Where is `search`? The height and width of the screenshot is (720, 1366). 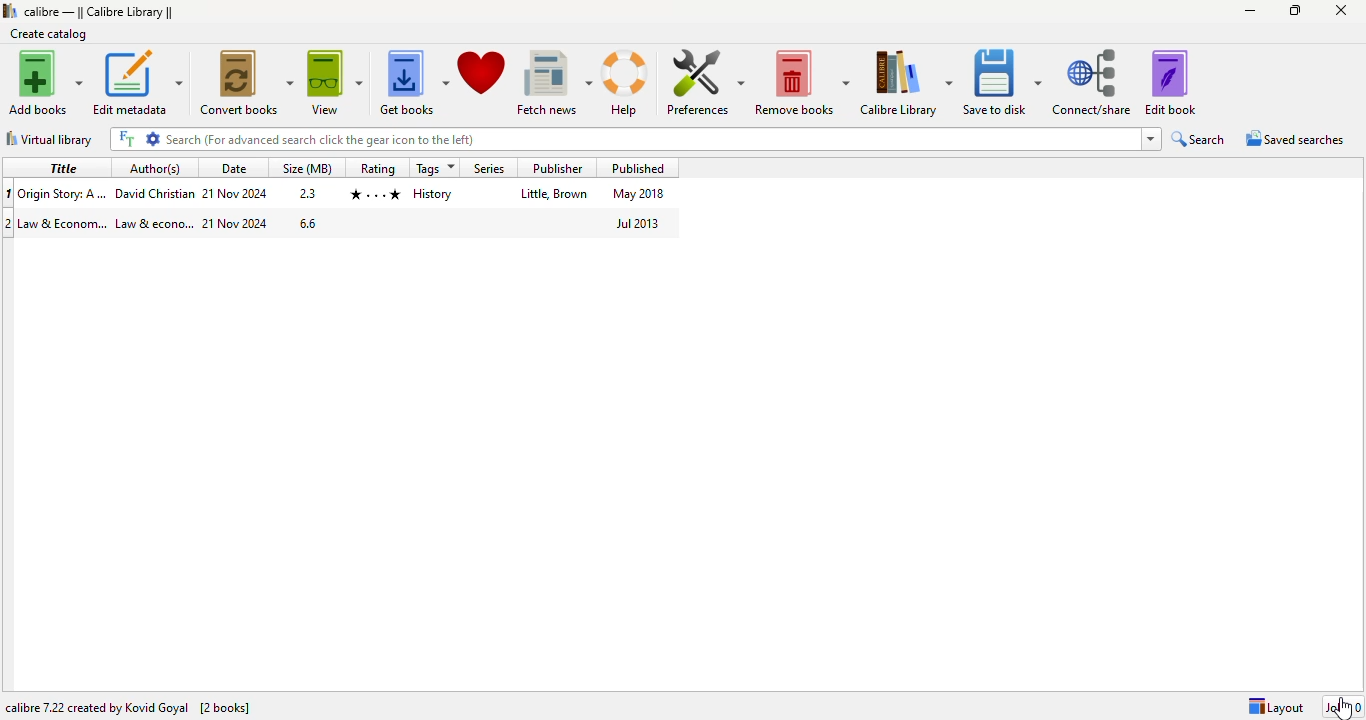 search is located at coordinates (651, 139).